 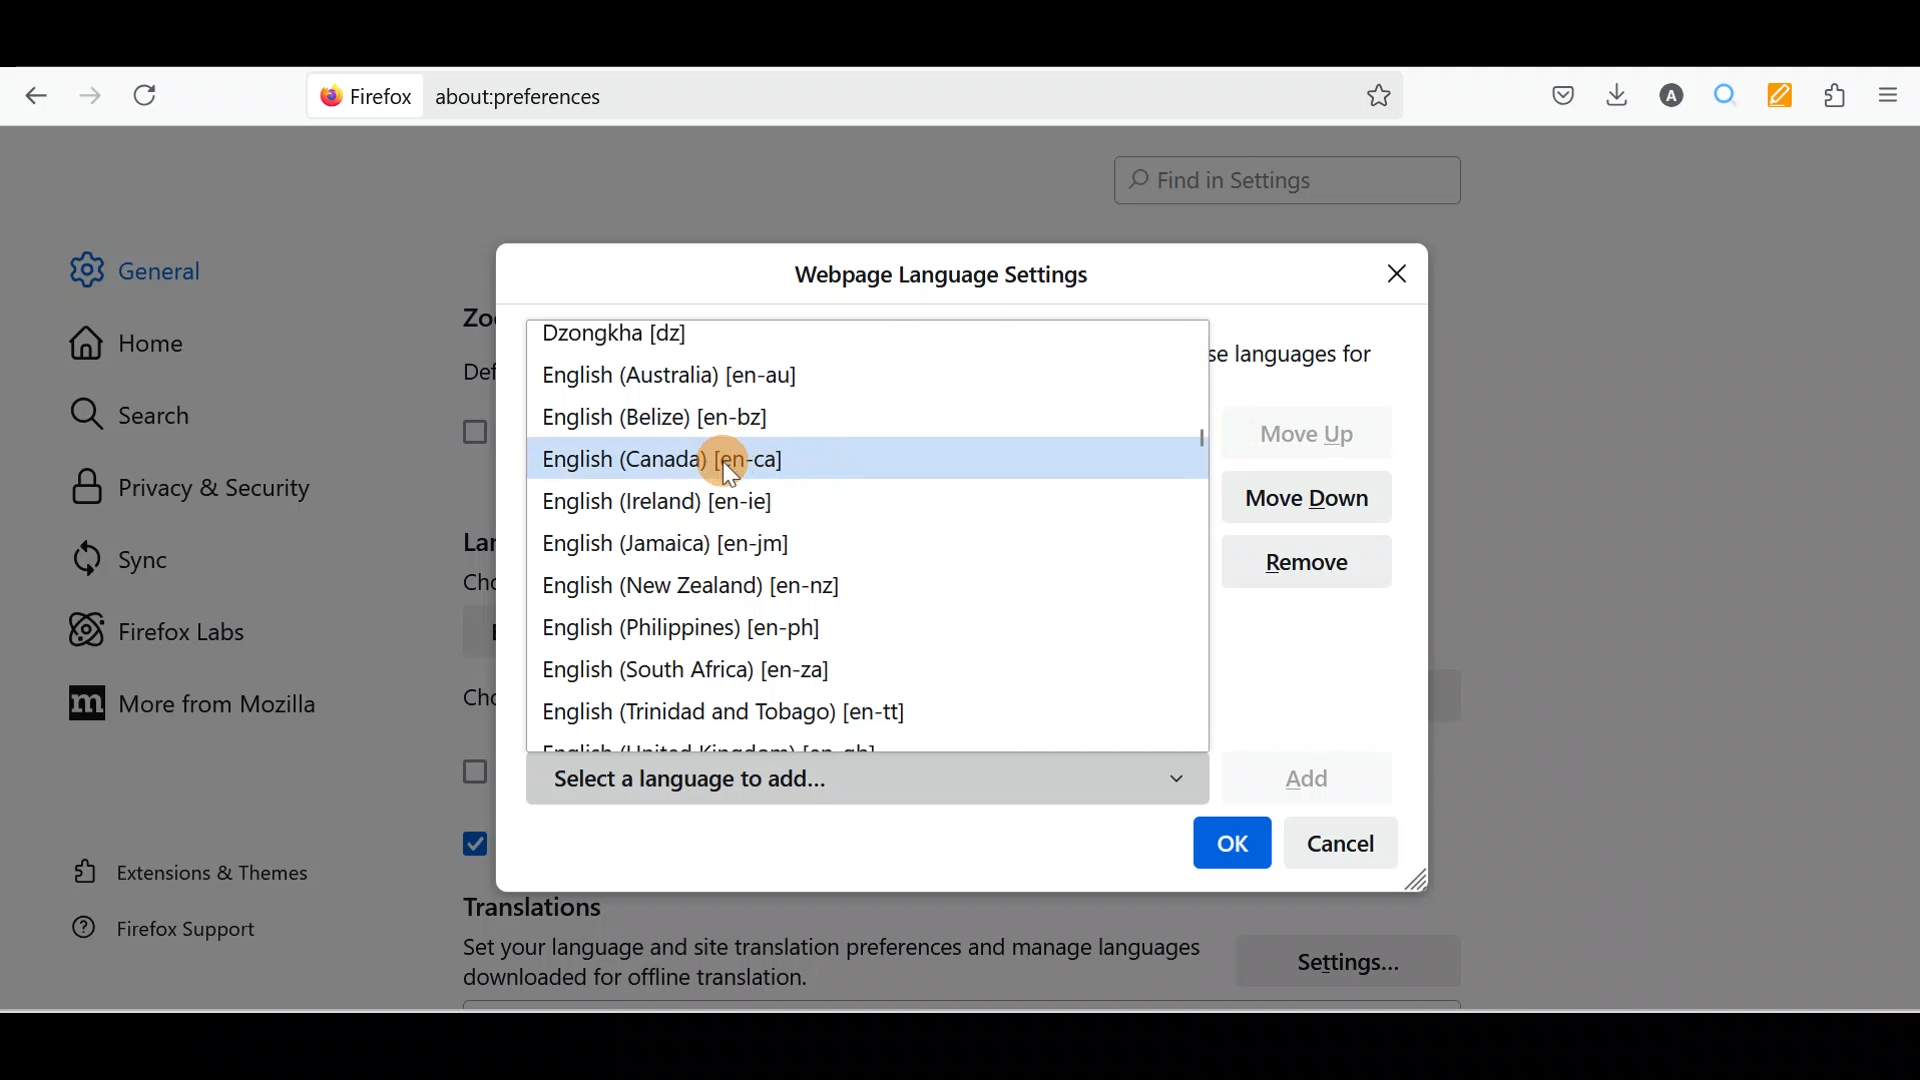 What do you see at coordinates (664, 457) in the screenshot?
I see `English (Canada) [en-ca]` at bounding box center [664, 457].